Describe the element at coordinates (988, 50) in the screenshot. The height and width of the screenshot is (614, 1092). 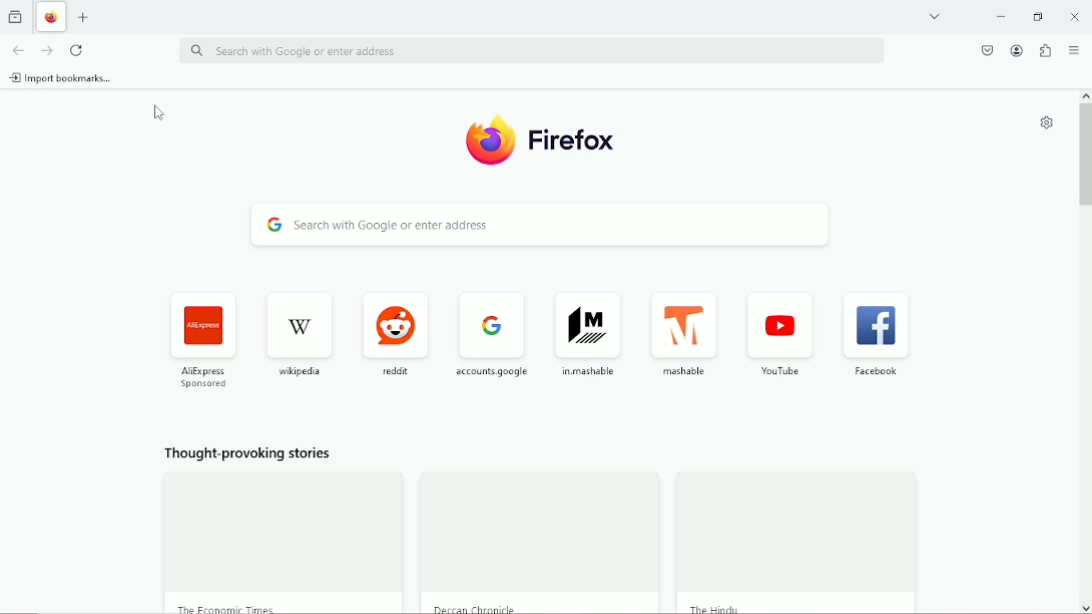
I see `Save to pocket` at that location.